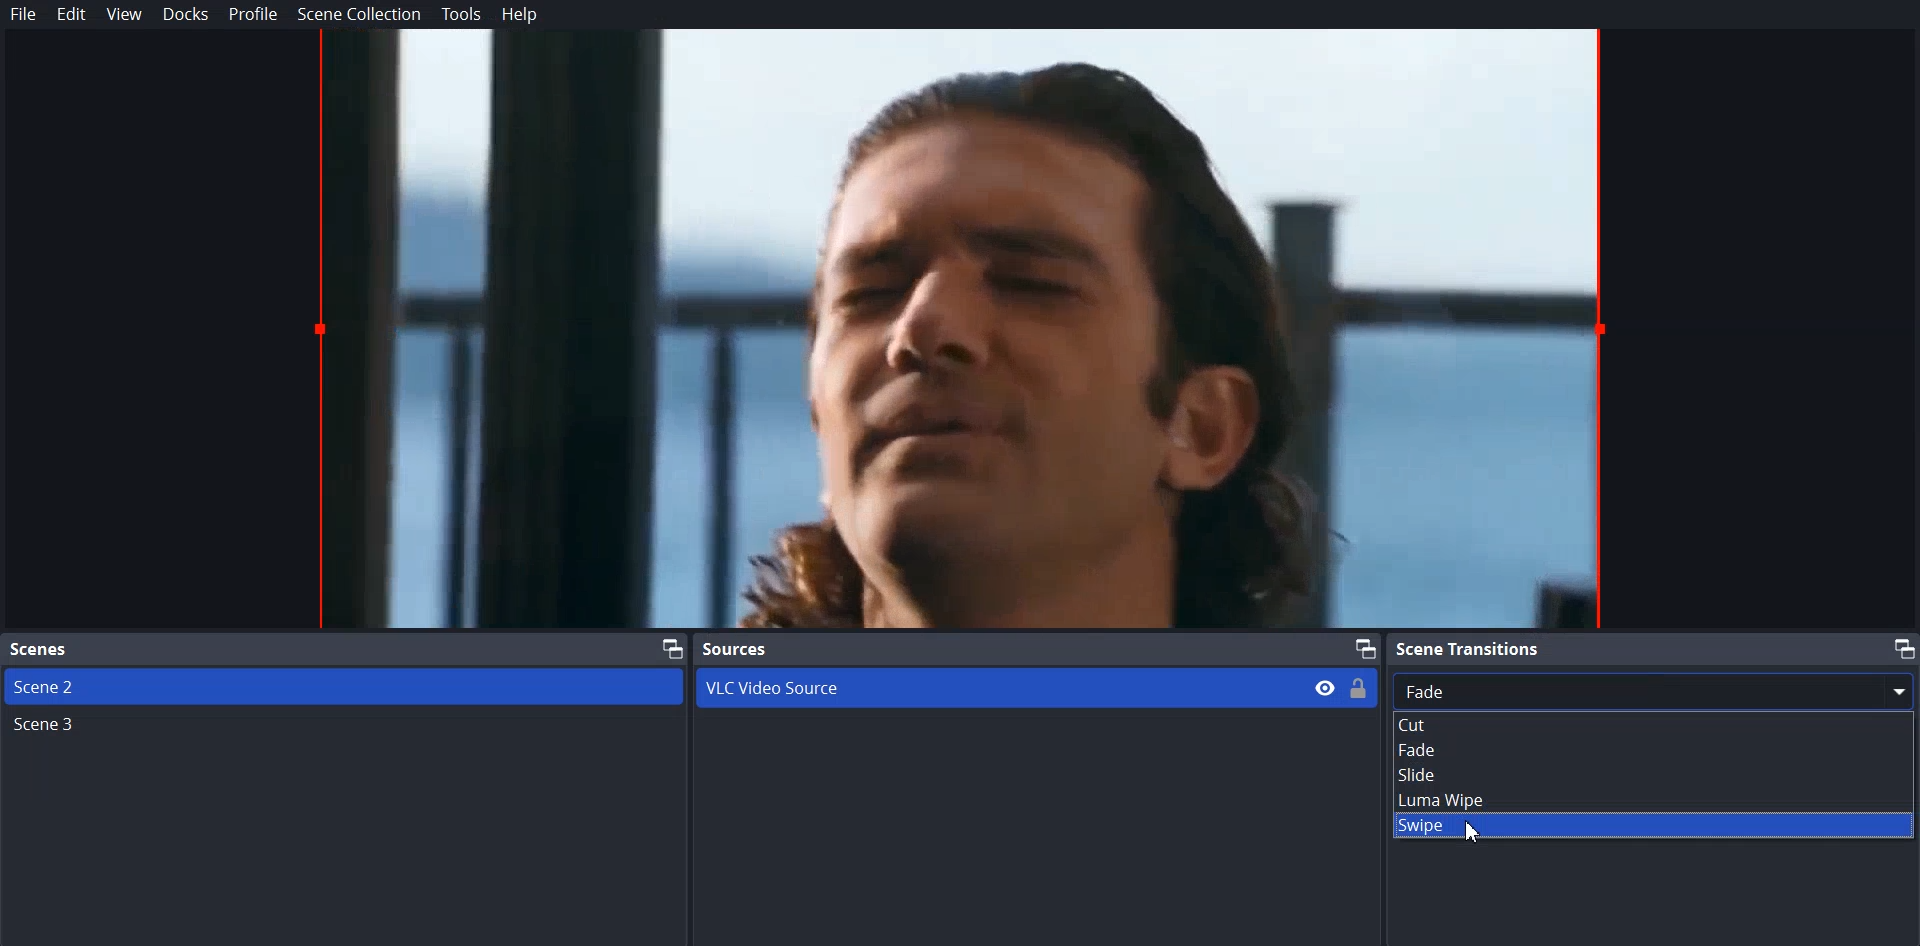 The width and height of the screenshot is (1920, 946). I want to click on File, so click(24, 13).